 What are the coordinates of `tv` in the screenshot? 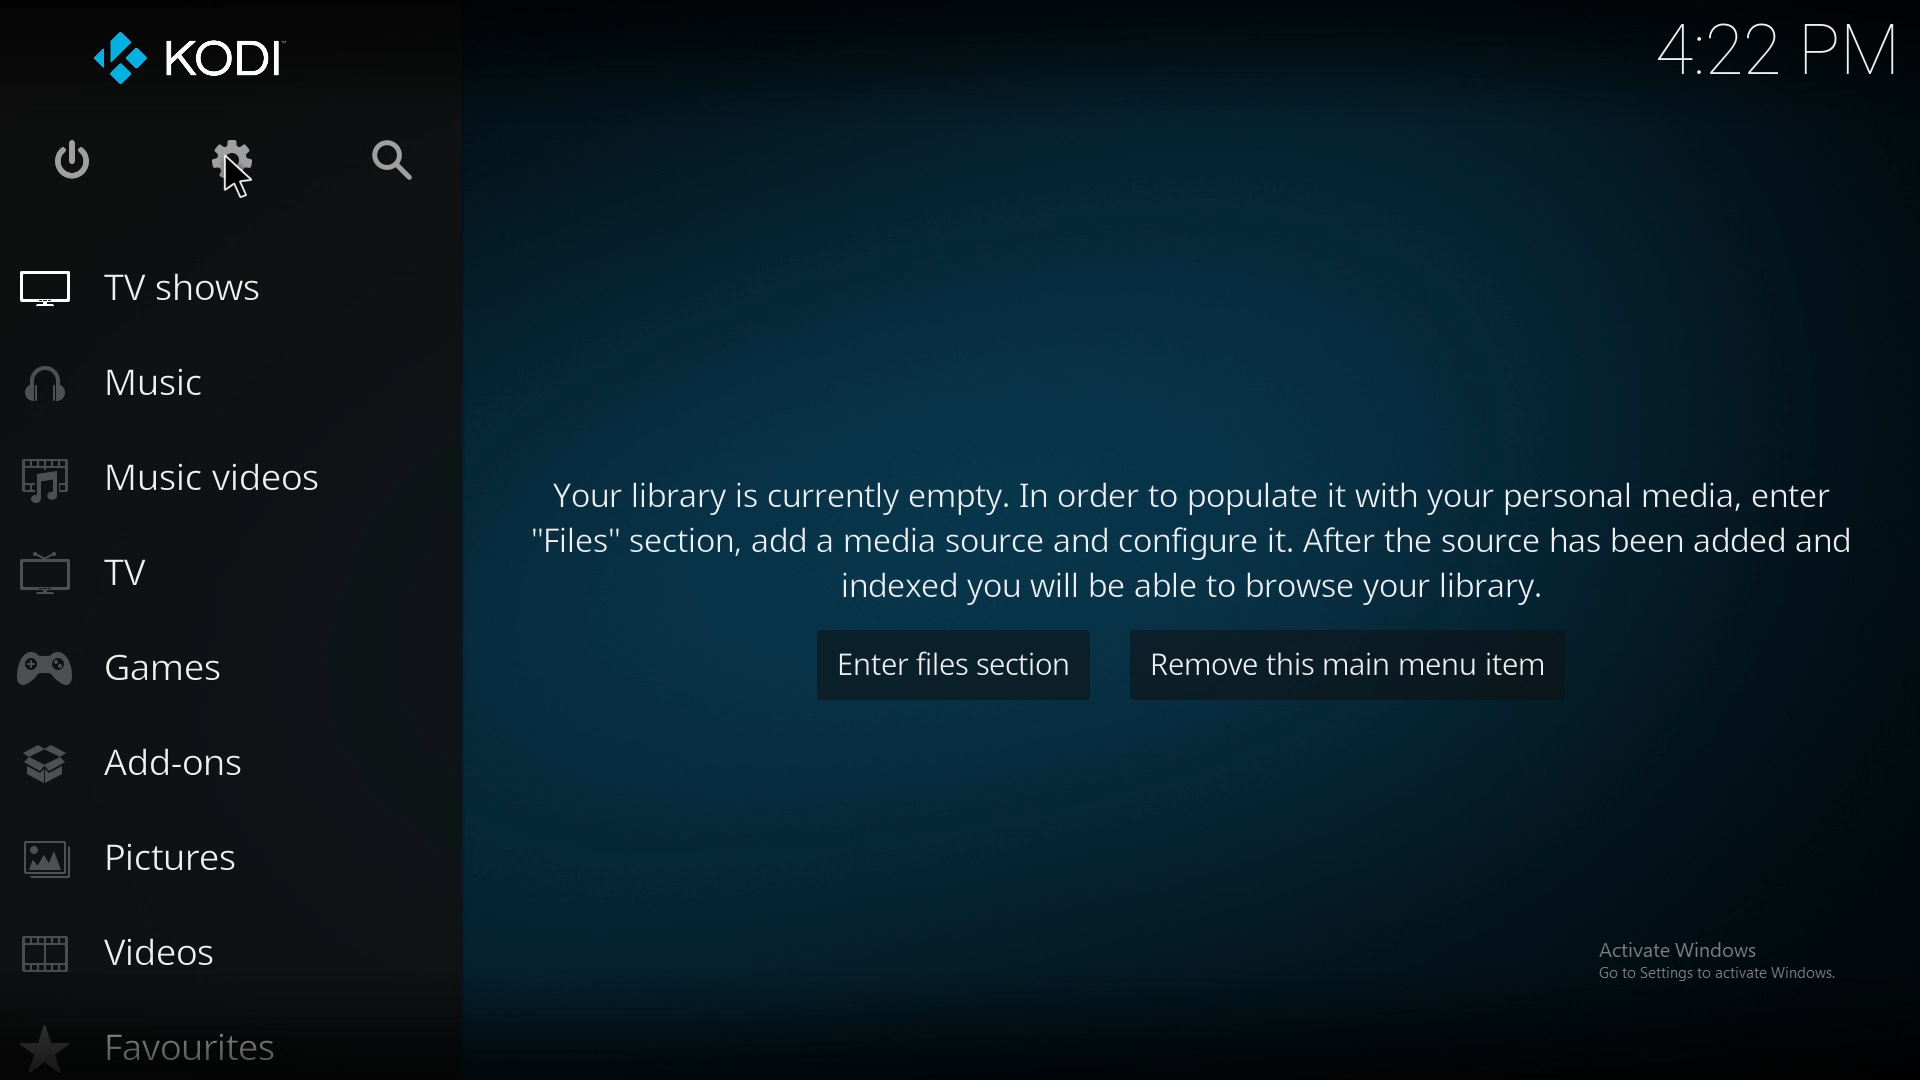 It's located at (178, 576).